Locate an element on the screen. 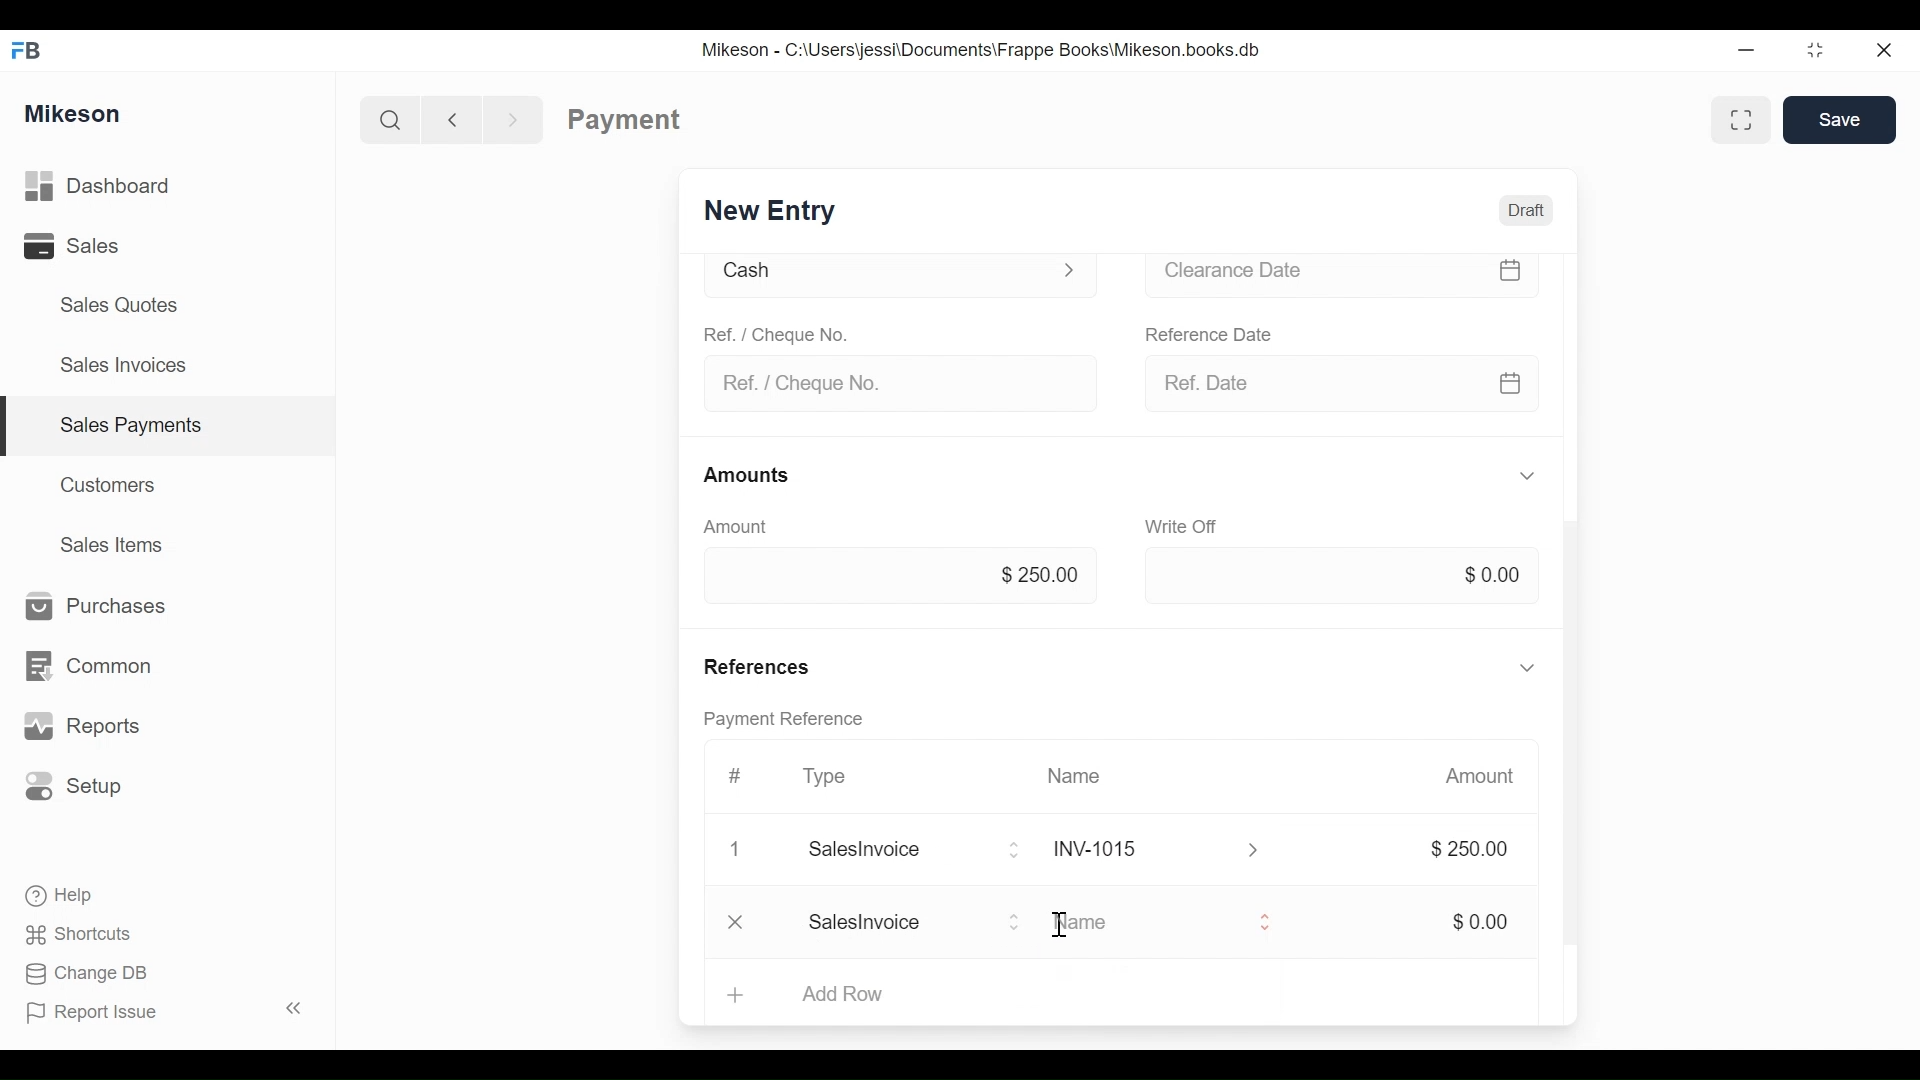 This screenshot has height=1080, width=1920. Common is located at coordinates (99, 656).